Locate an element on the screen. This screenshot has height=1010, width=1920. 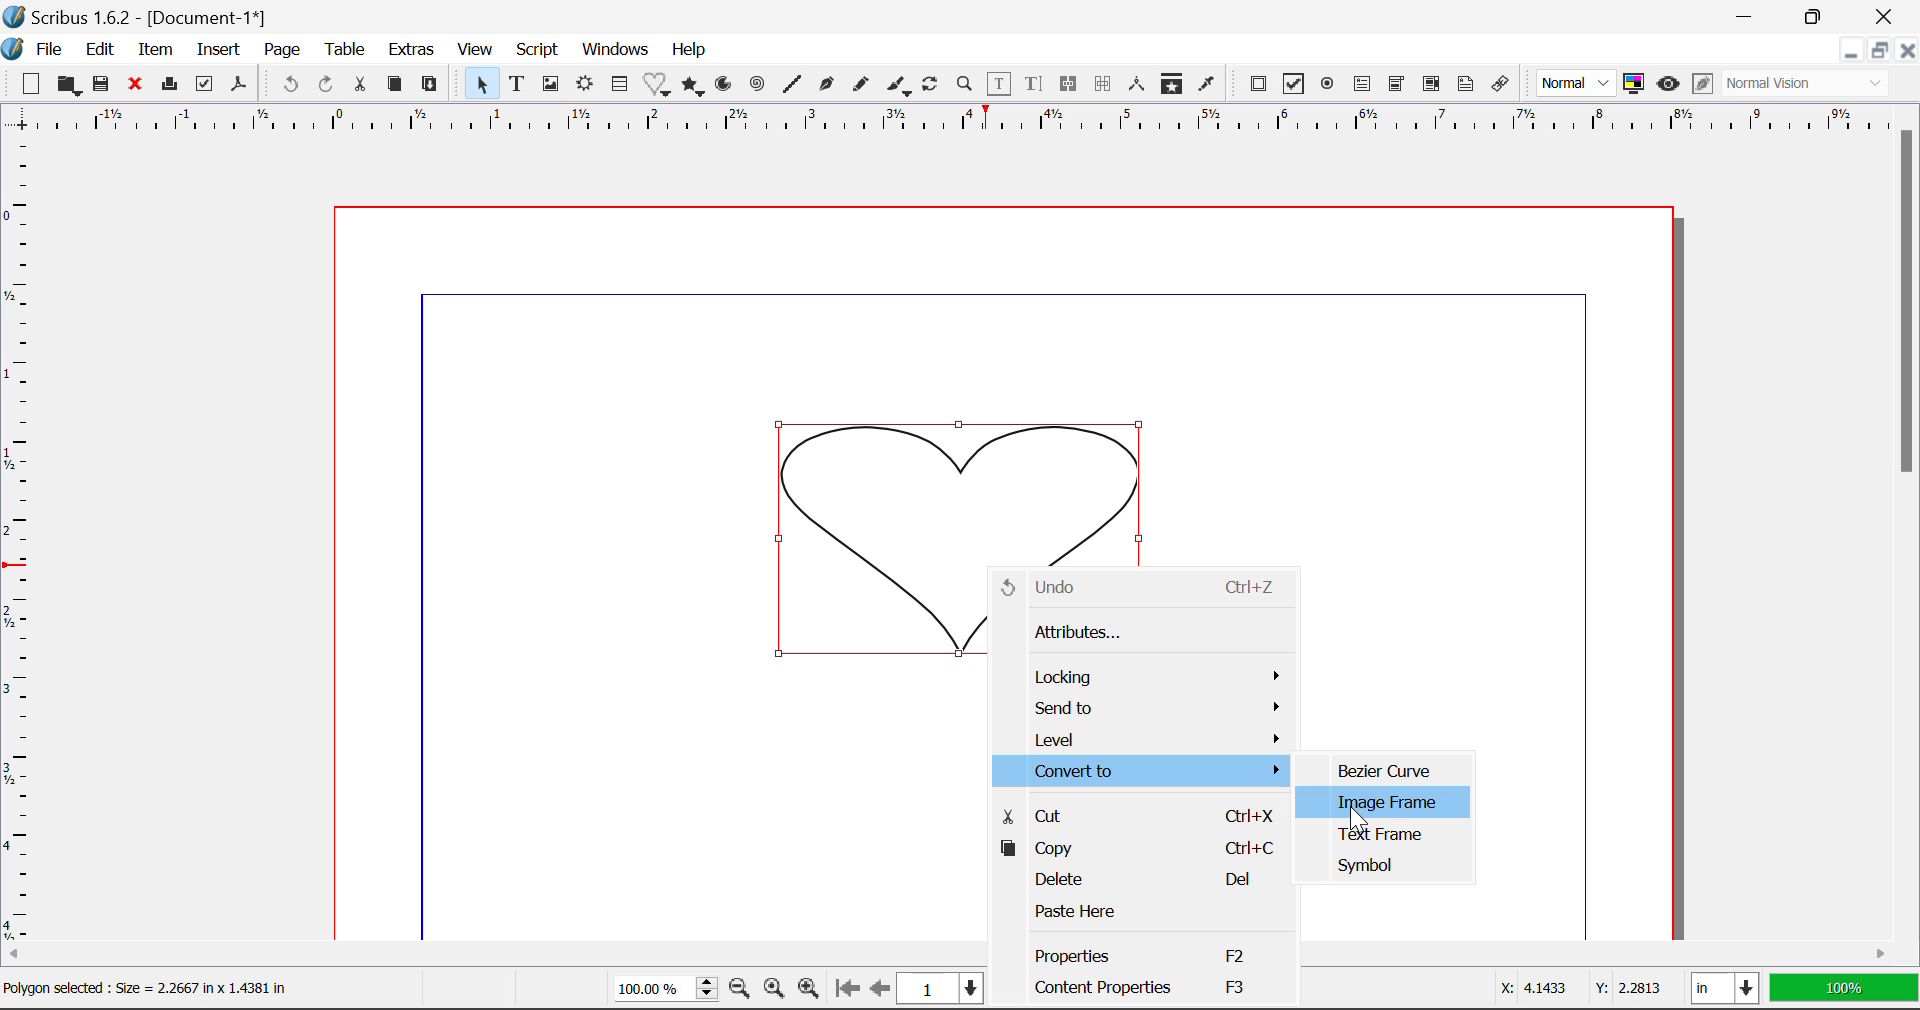
Polygon selected : Size = 2.2667 in x 1.4381 in is located at coordinates (146, 988).